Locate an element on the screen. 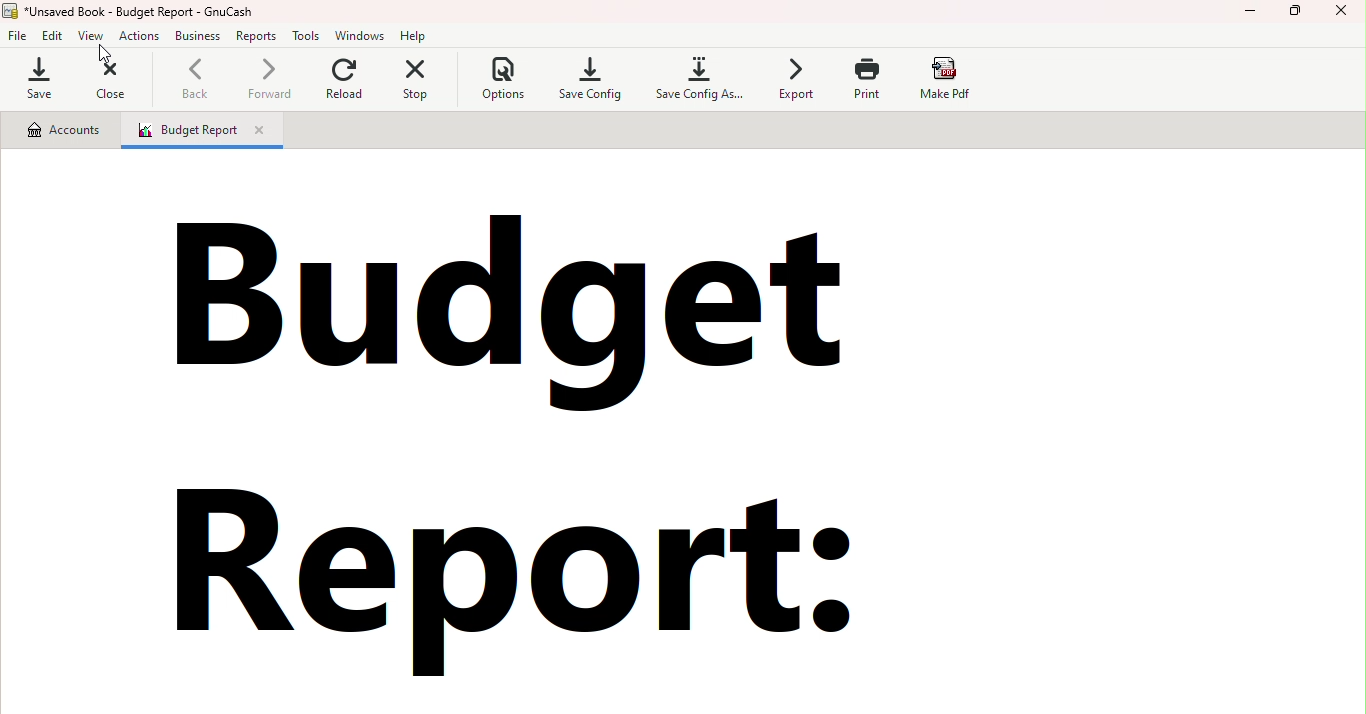 Image resolution: width=1366 pixels, height=714 pixels. Tools is located at coordinates (308, 36).